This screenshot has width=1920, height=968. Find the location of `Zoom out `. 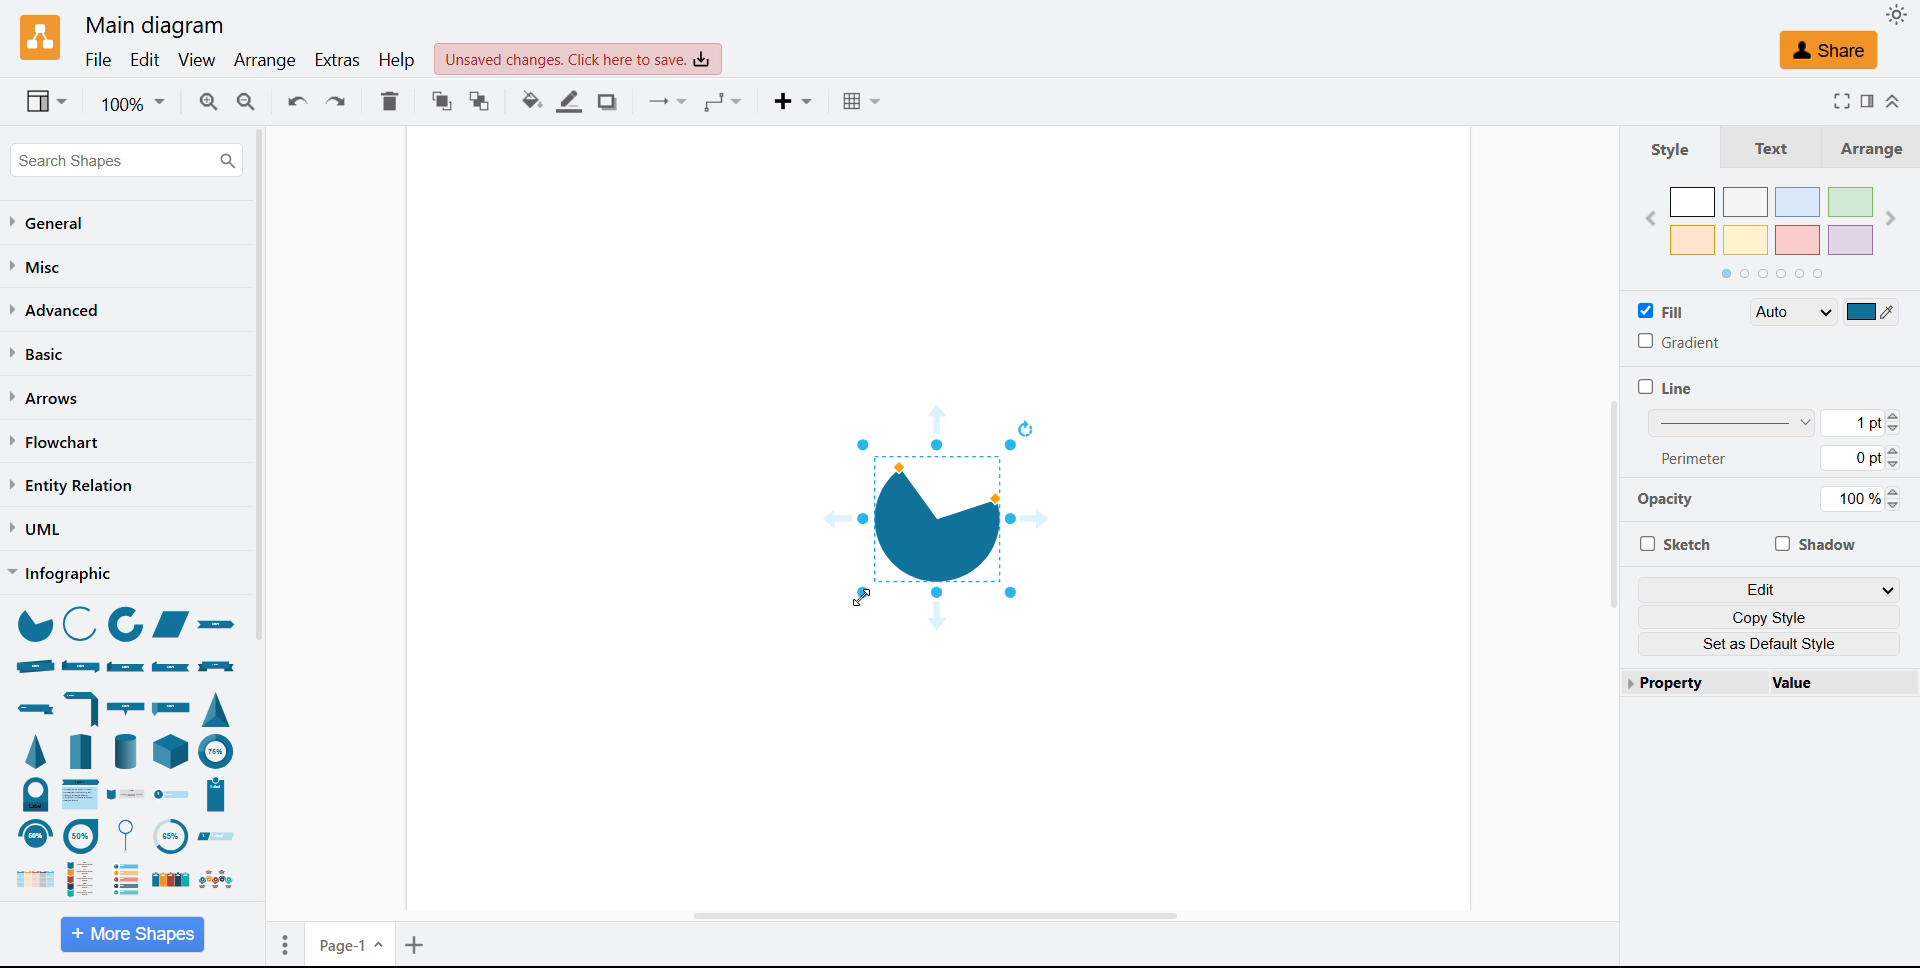

Zoom out  is located at coordinates (248, 101).